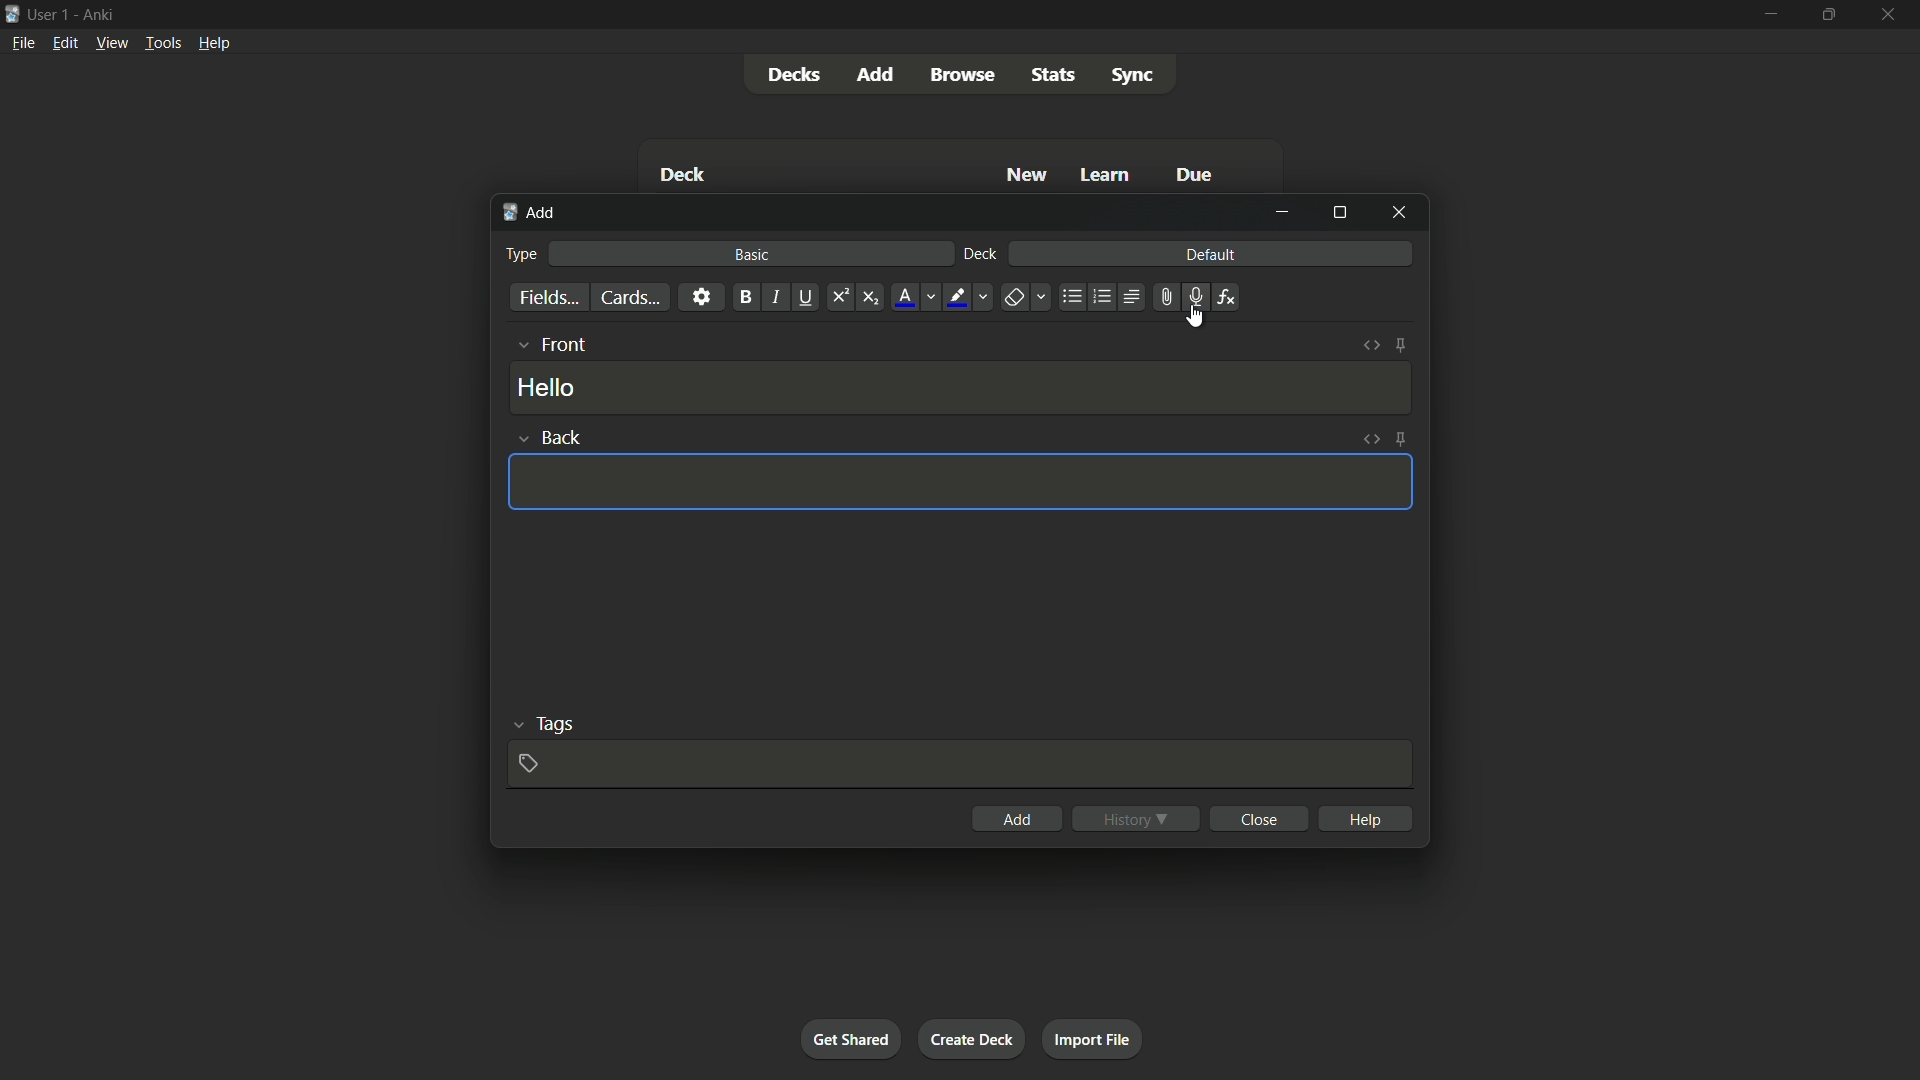  What do you see at coordinates (916, 298) in the screenshot?
I see `font color` at bounding box center [916, 298].